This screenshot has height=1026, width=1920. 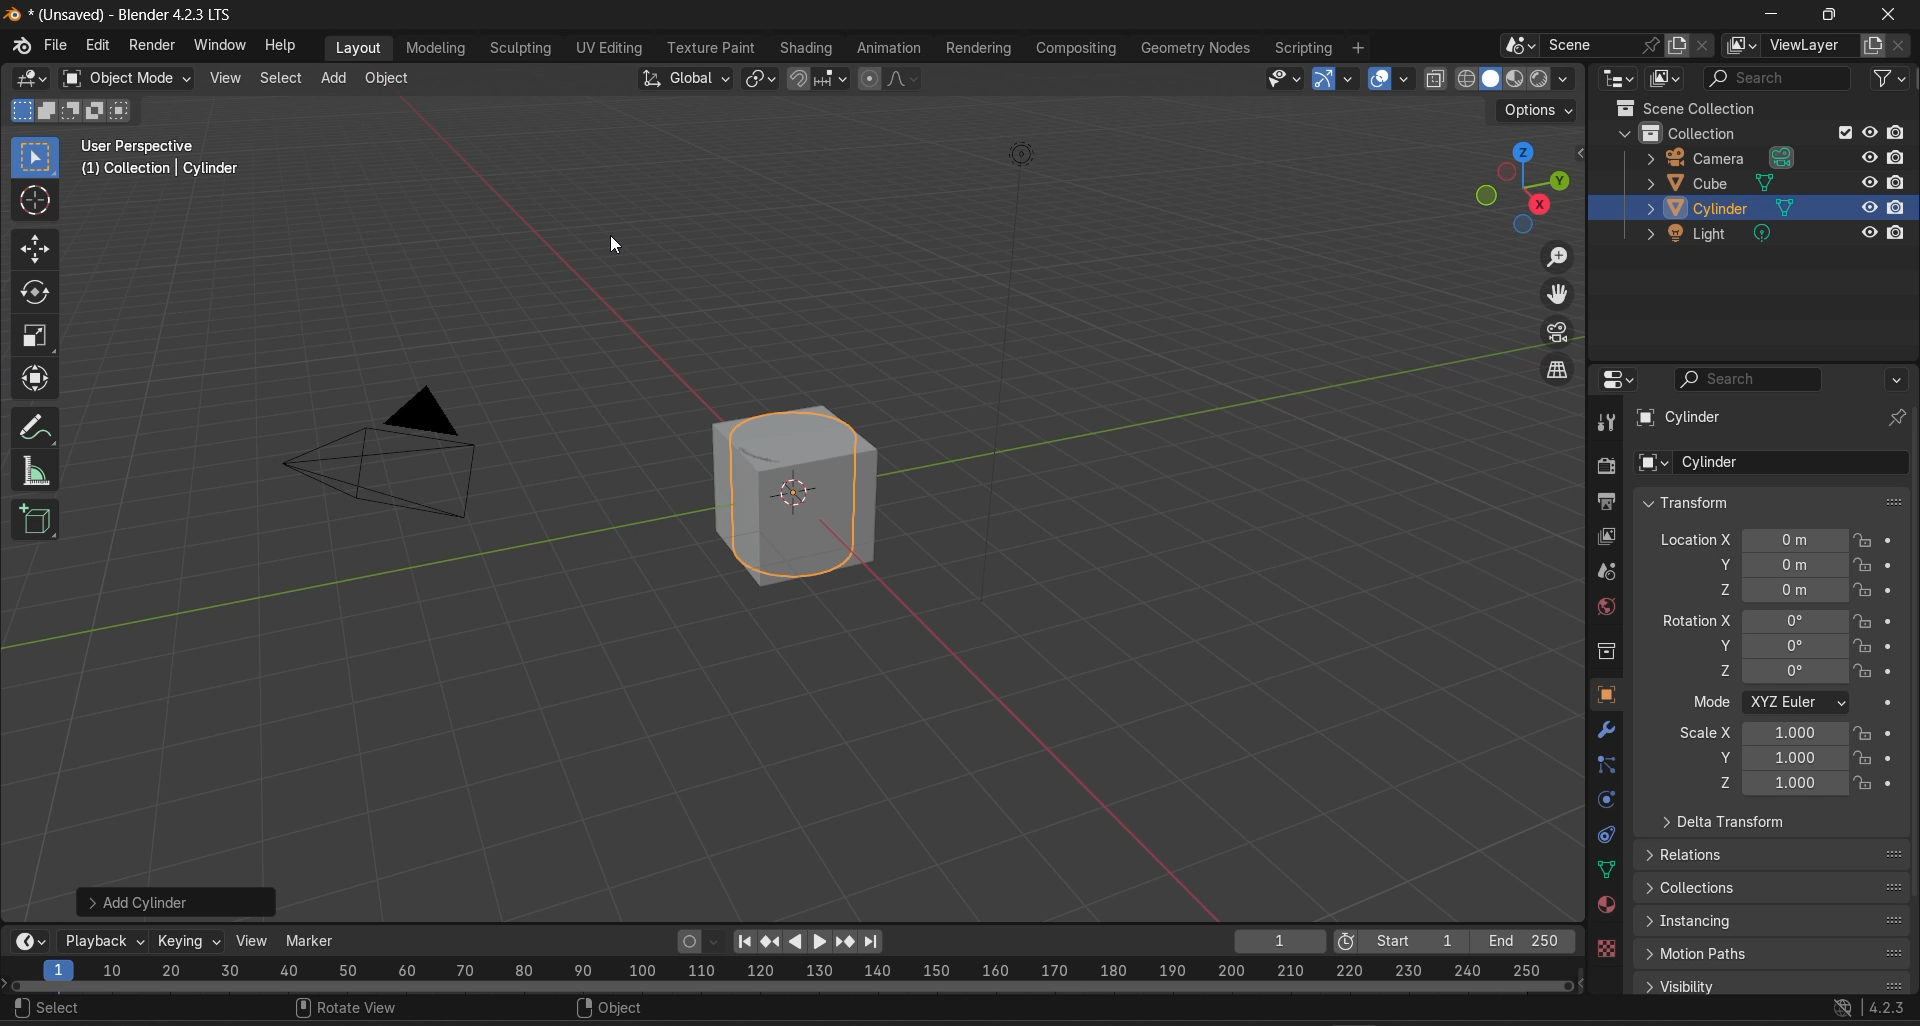 What do you see at coordinates (809, 47) in the screenshot?
I see `shading` at bounding box center [809, 47].